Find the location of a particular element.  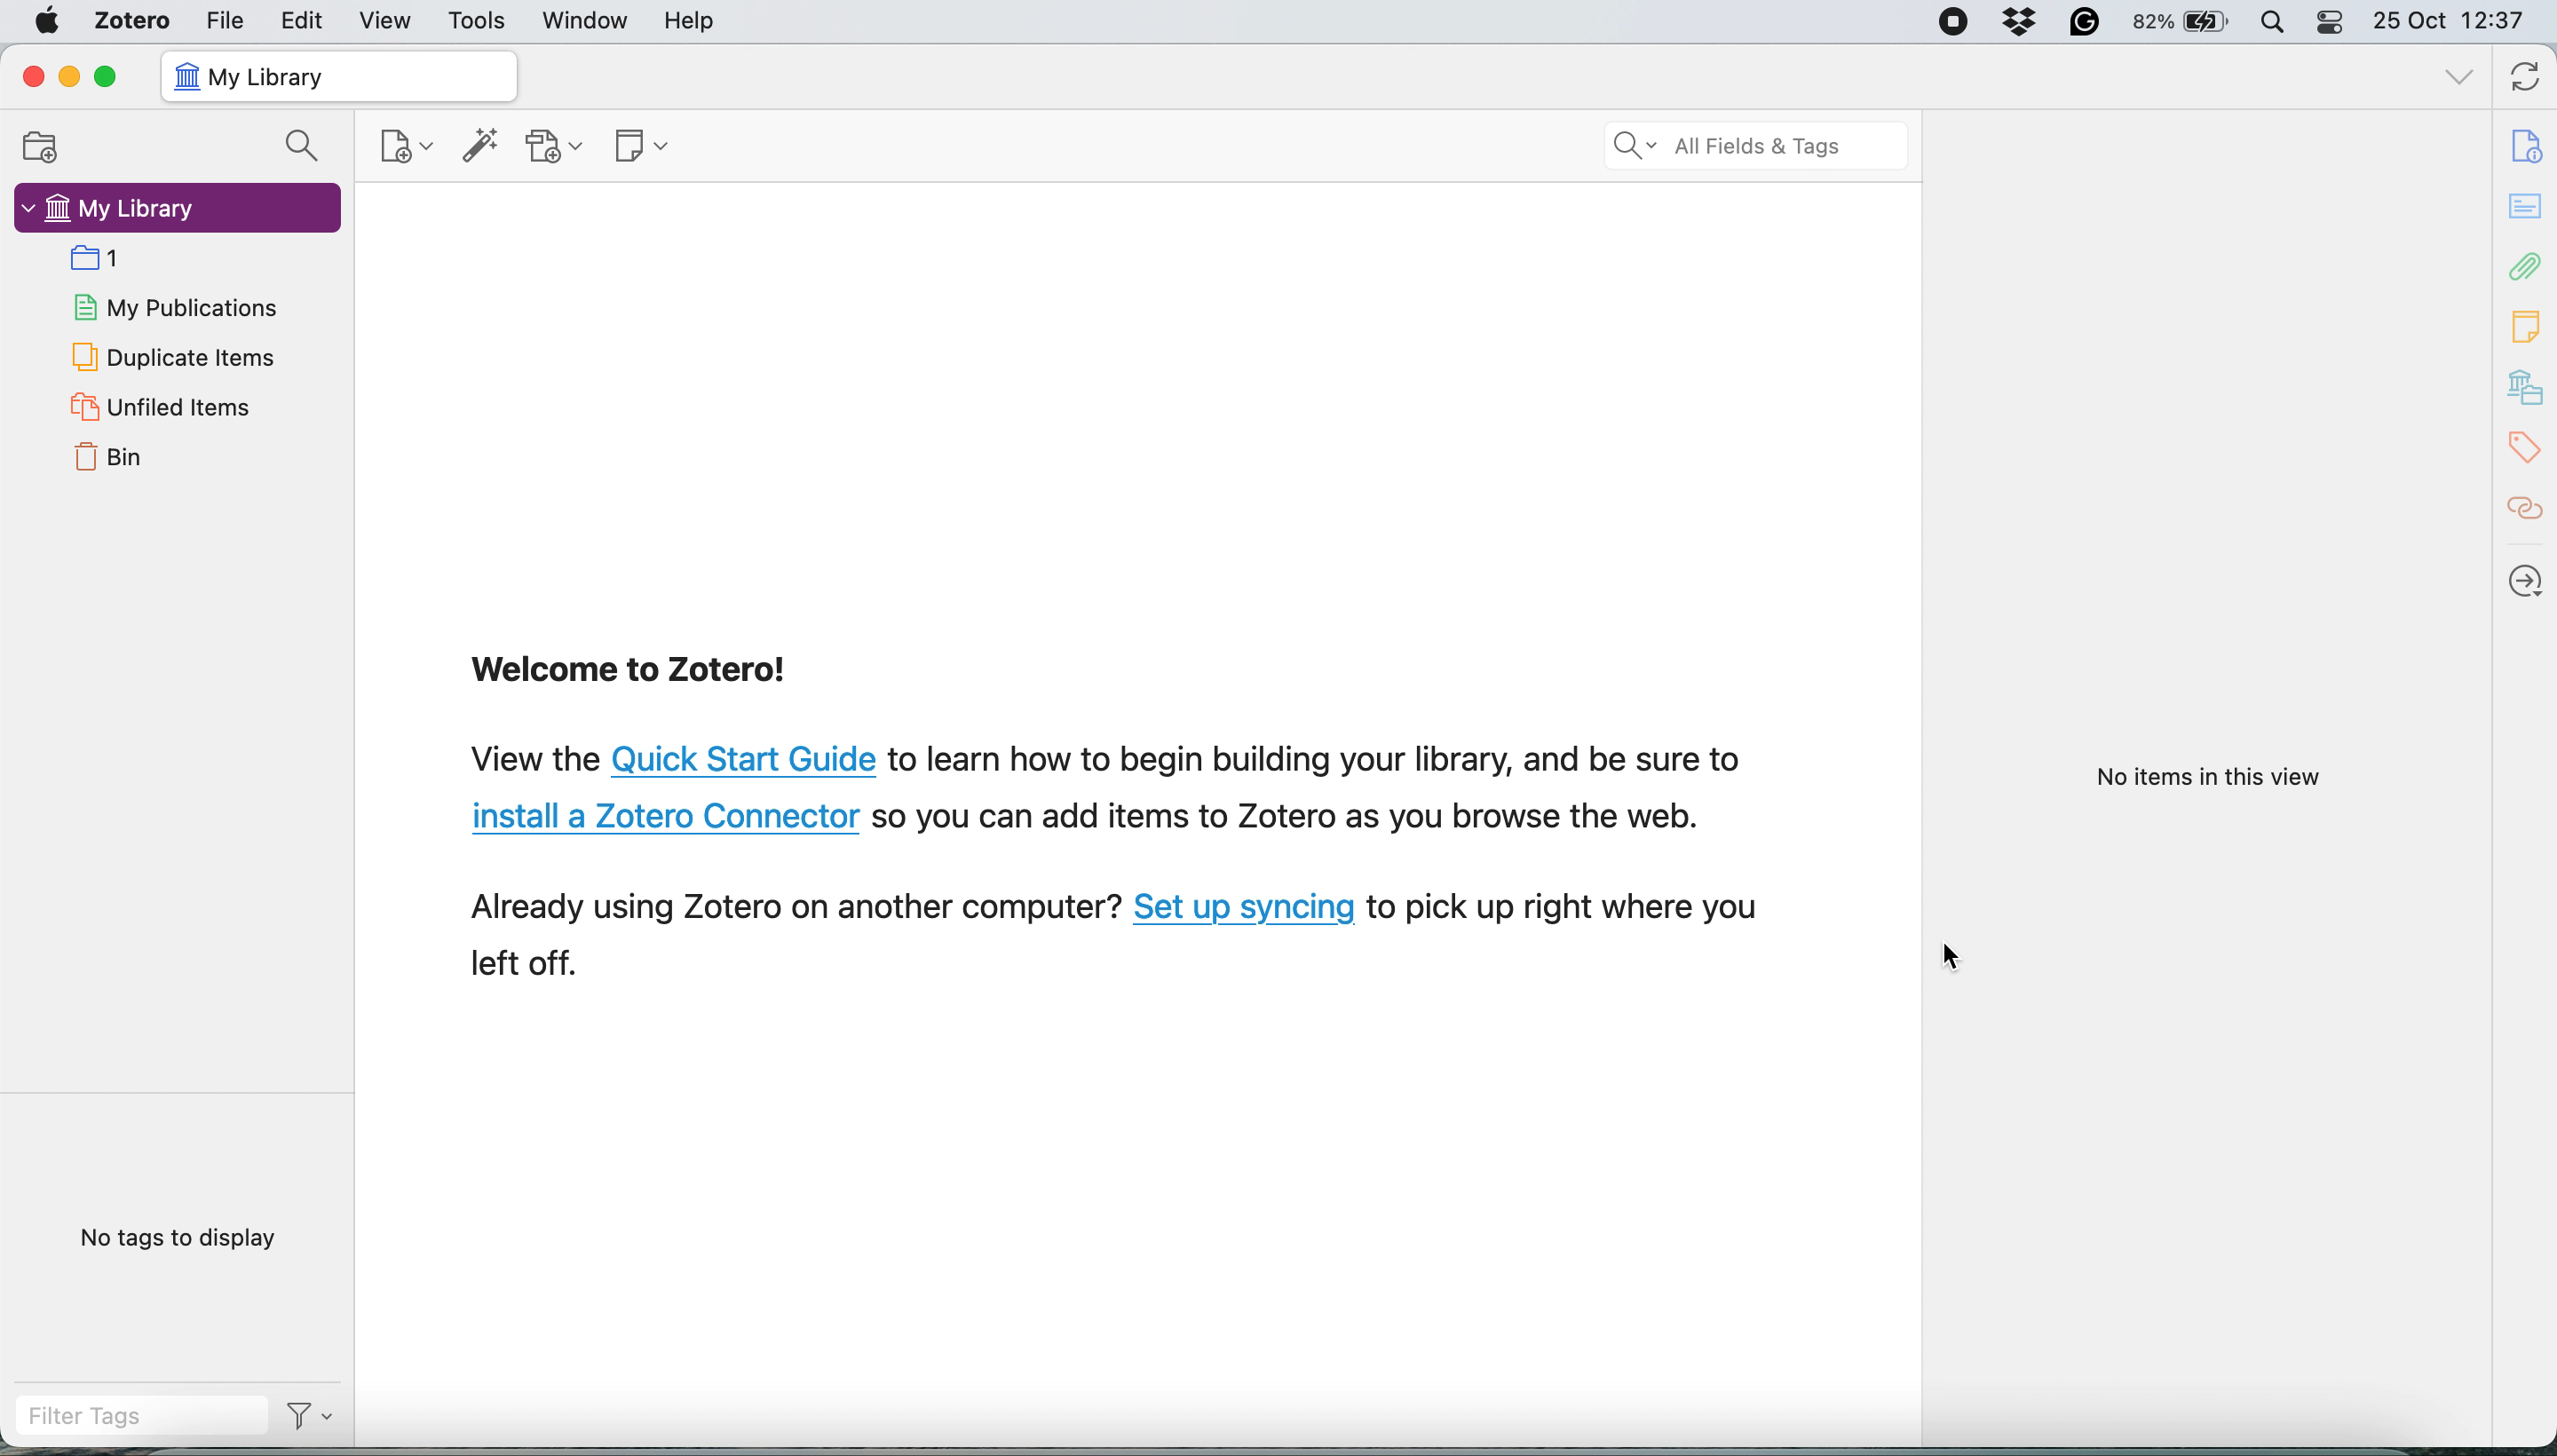

system logo is located at coordinates (48, 20).